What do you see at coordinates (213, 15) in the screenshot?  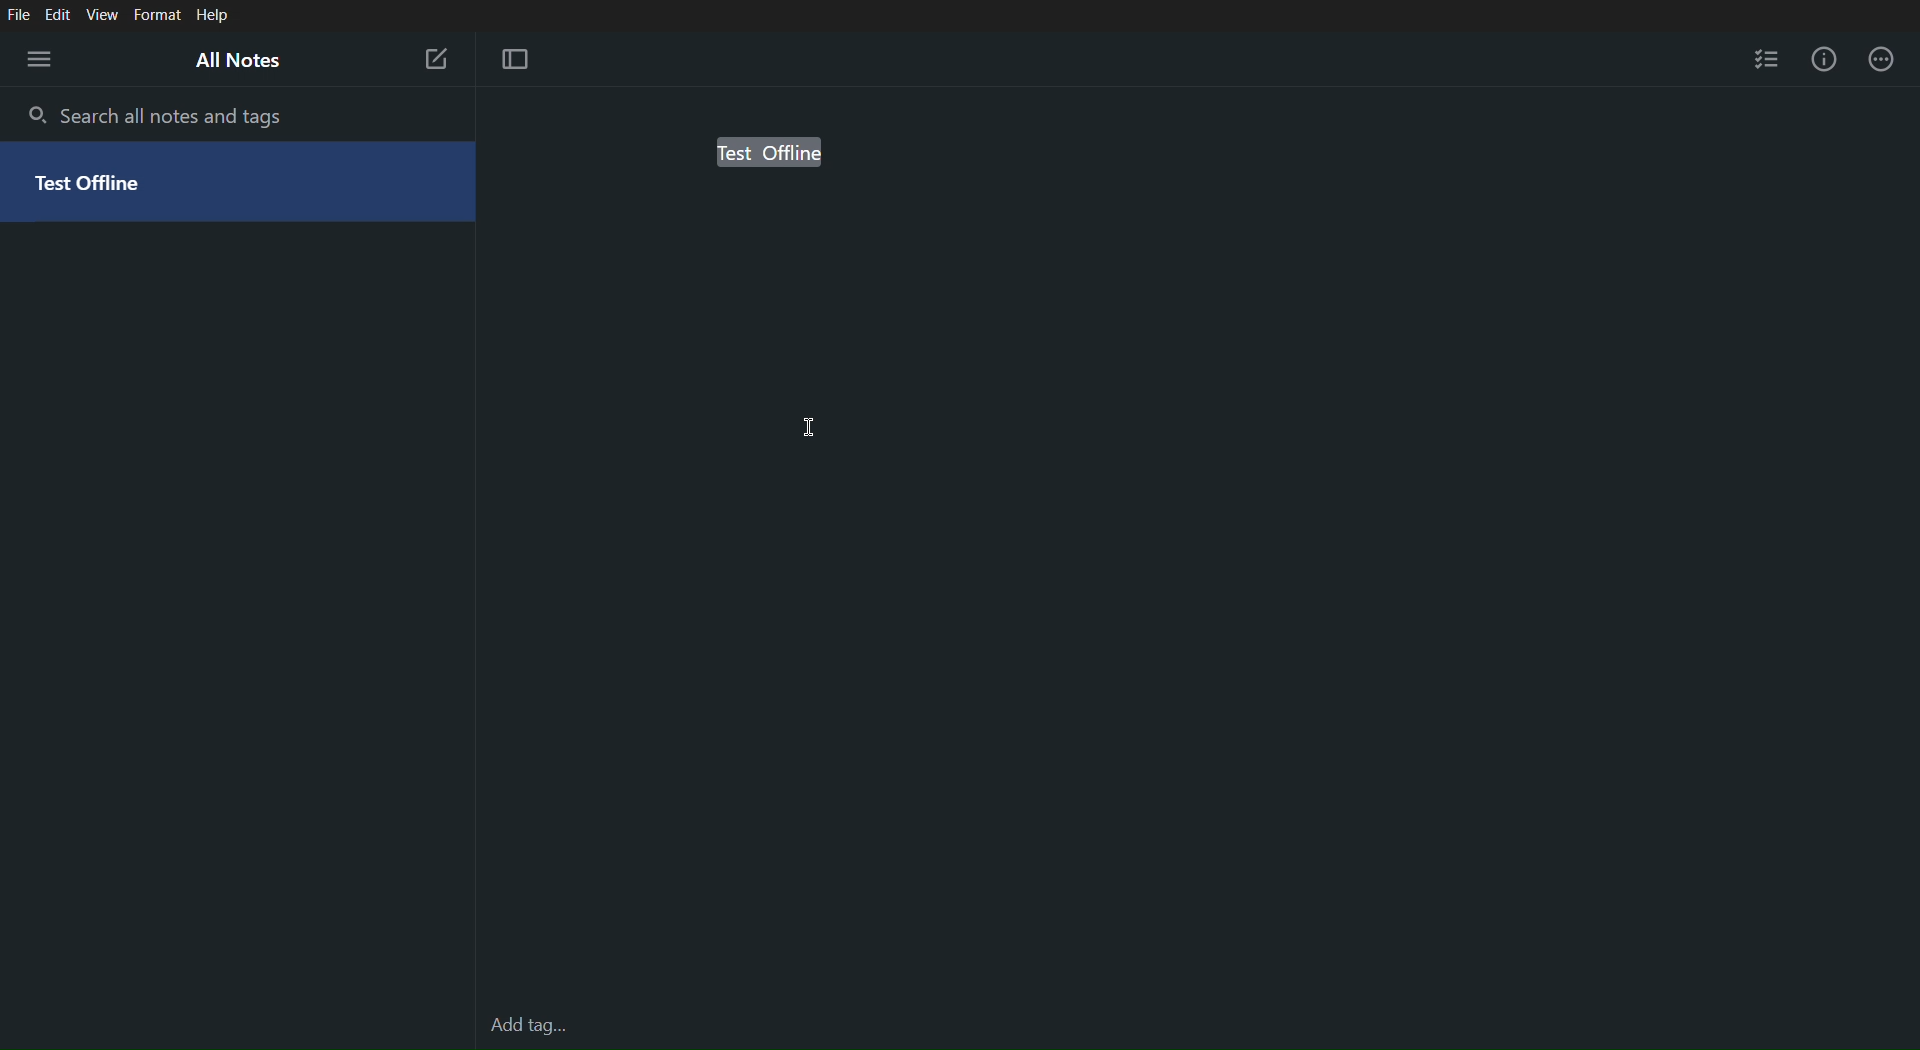 I see `Help` at bounding box center [213, 15].